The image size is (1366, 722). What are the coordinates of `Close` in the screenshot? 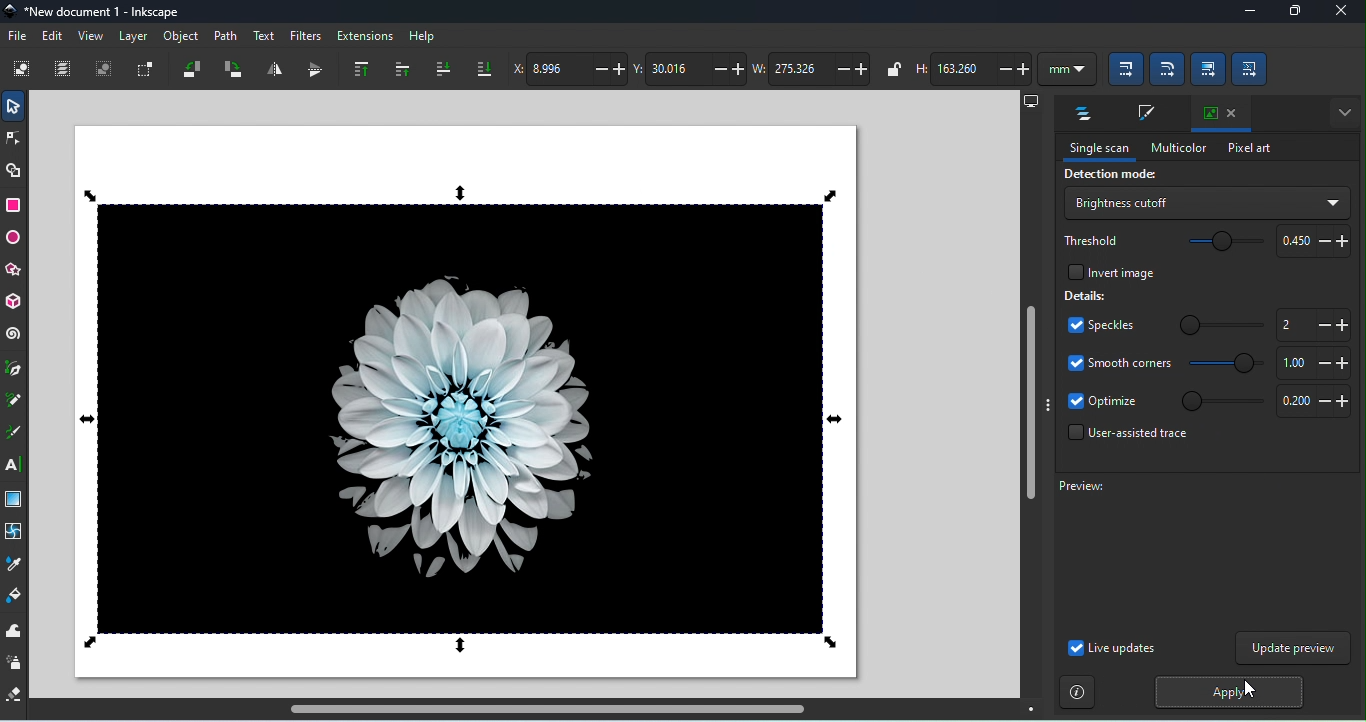 It's located at (1342, 12).